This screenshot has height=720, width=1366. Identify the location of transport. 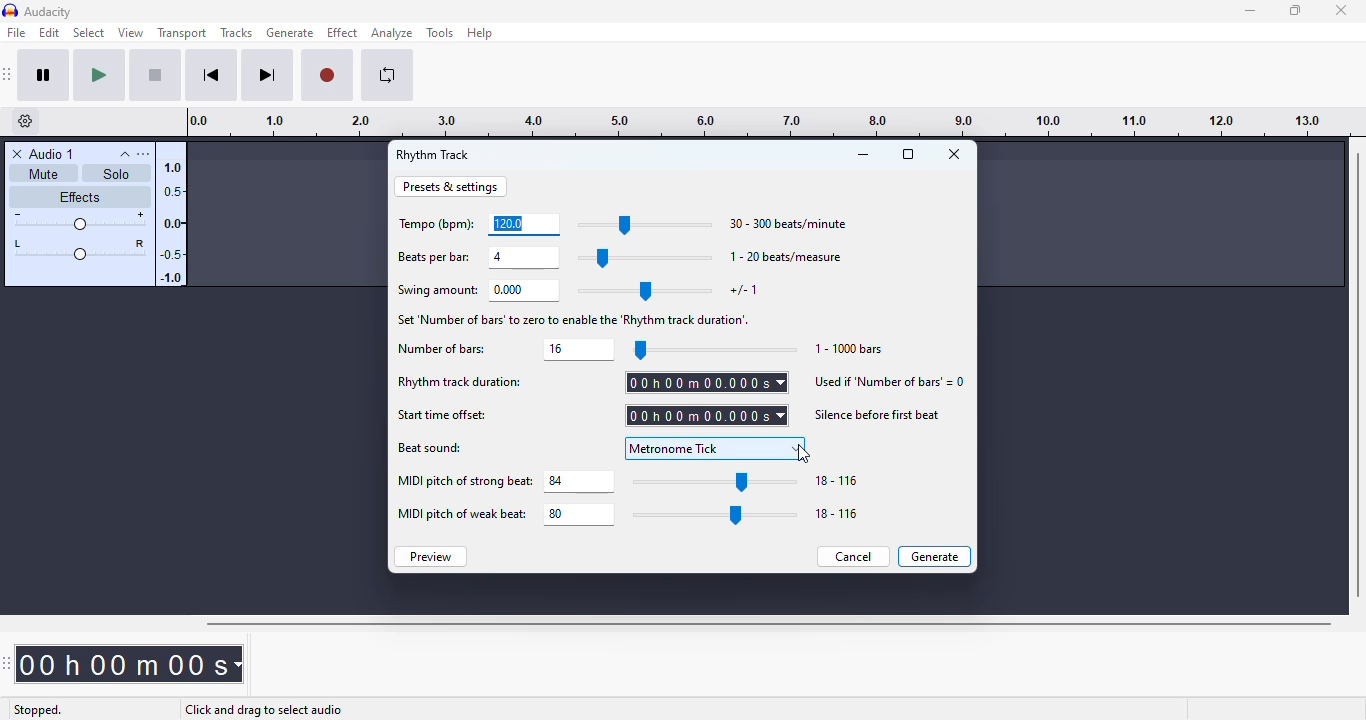
(181, 33).